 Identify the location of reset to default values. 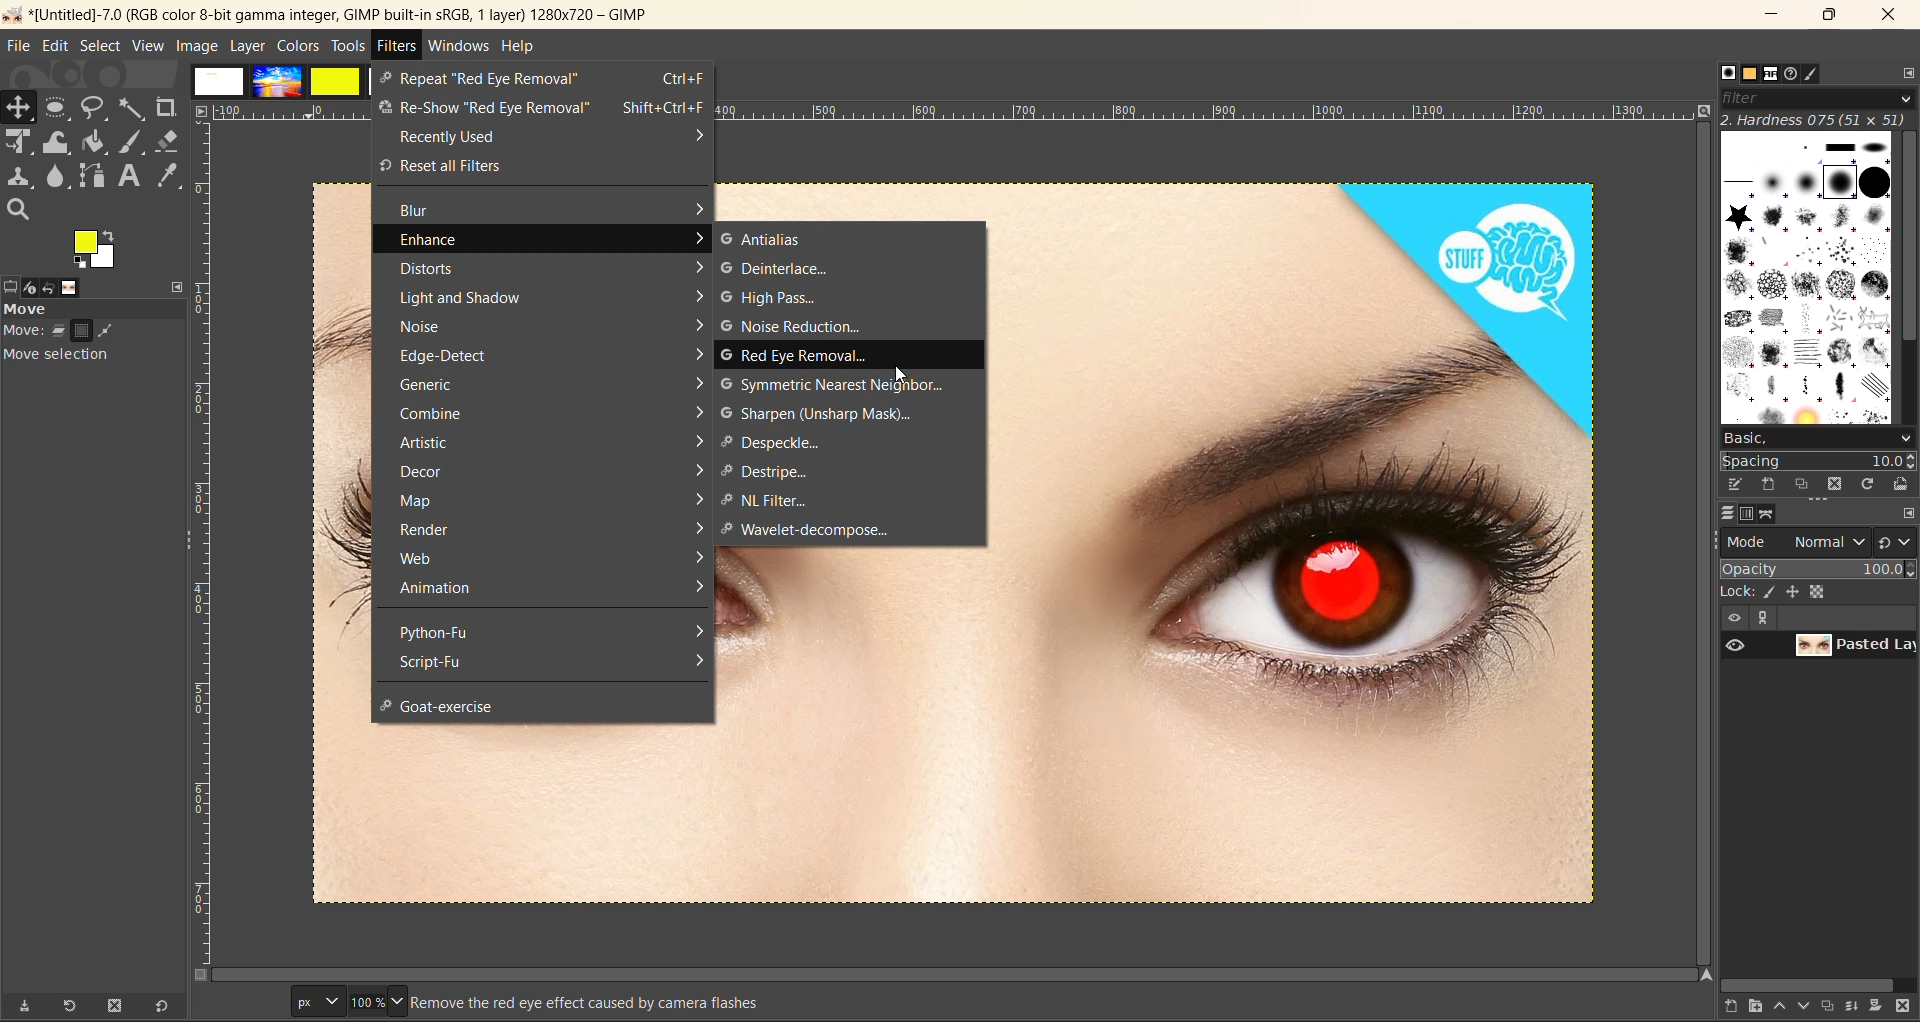
(166, 1007).